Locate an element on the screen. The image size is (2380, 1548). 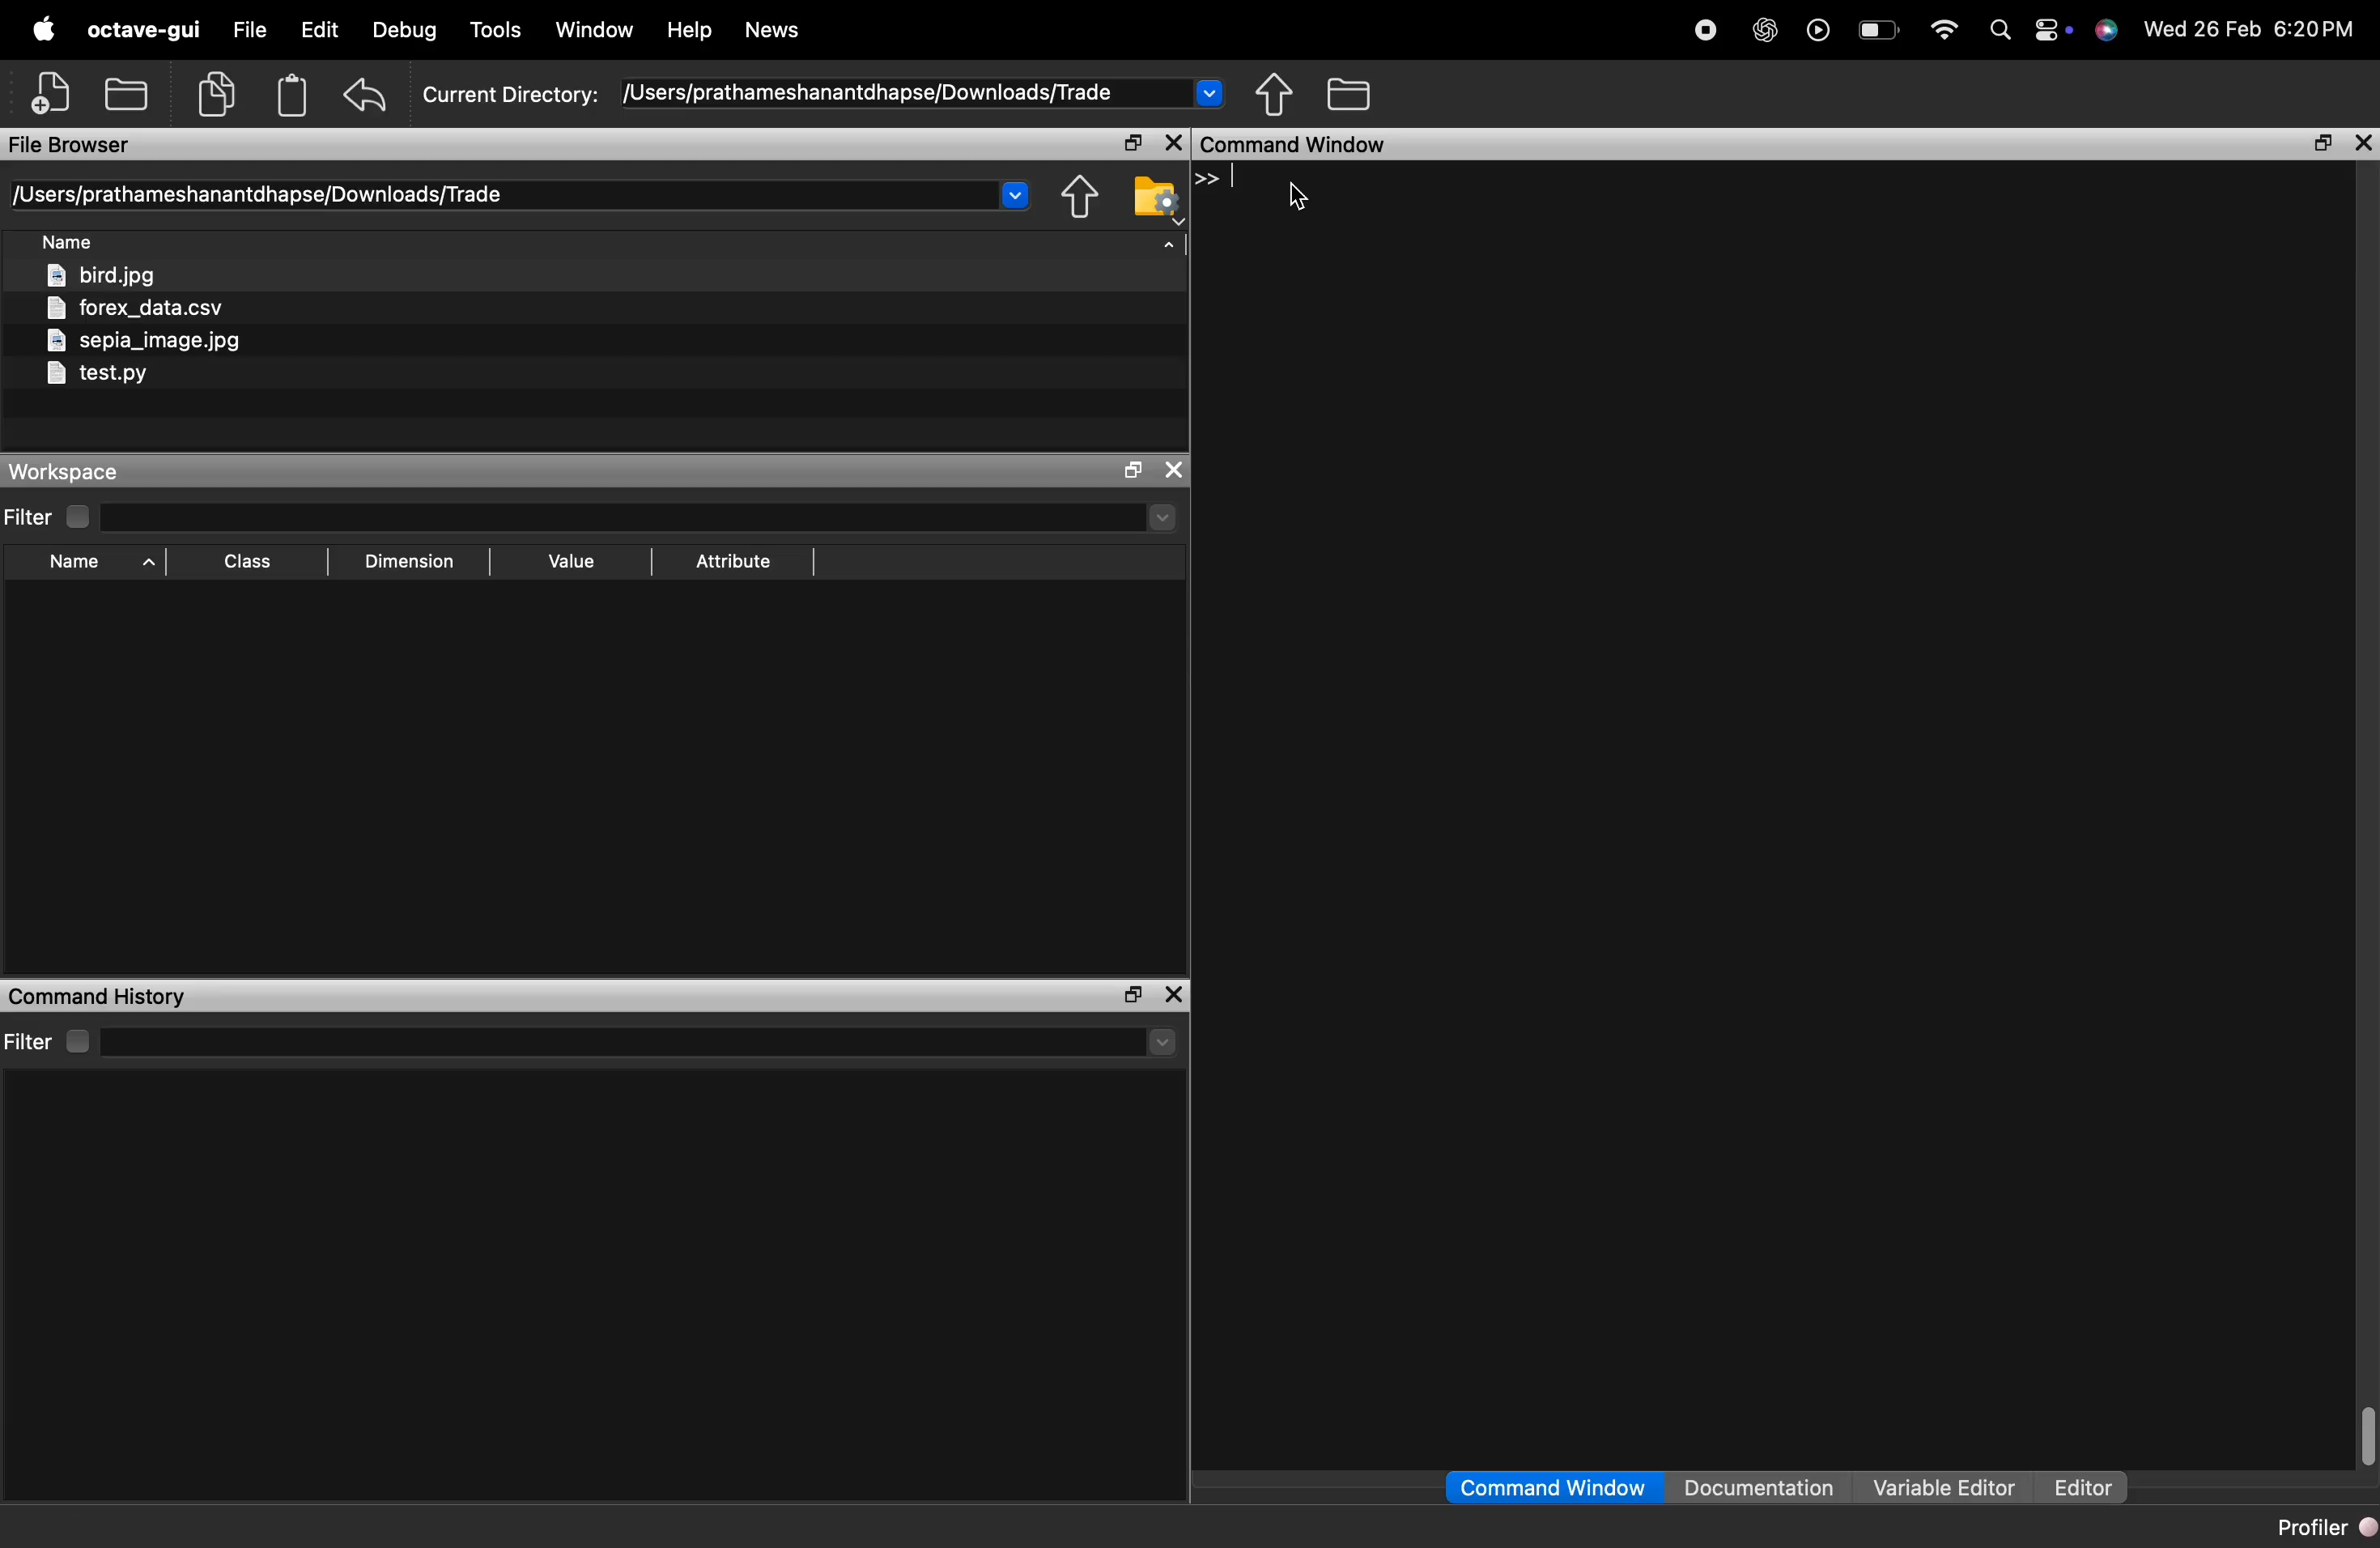
dropdown is located at coordinates (1014, 194).